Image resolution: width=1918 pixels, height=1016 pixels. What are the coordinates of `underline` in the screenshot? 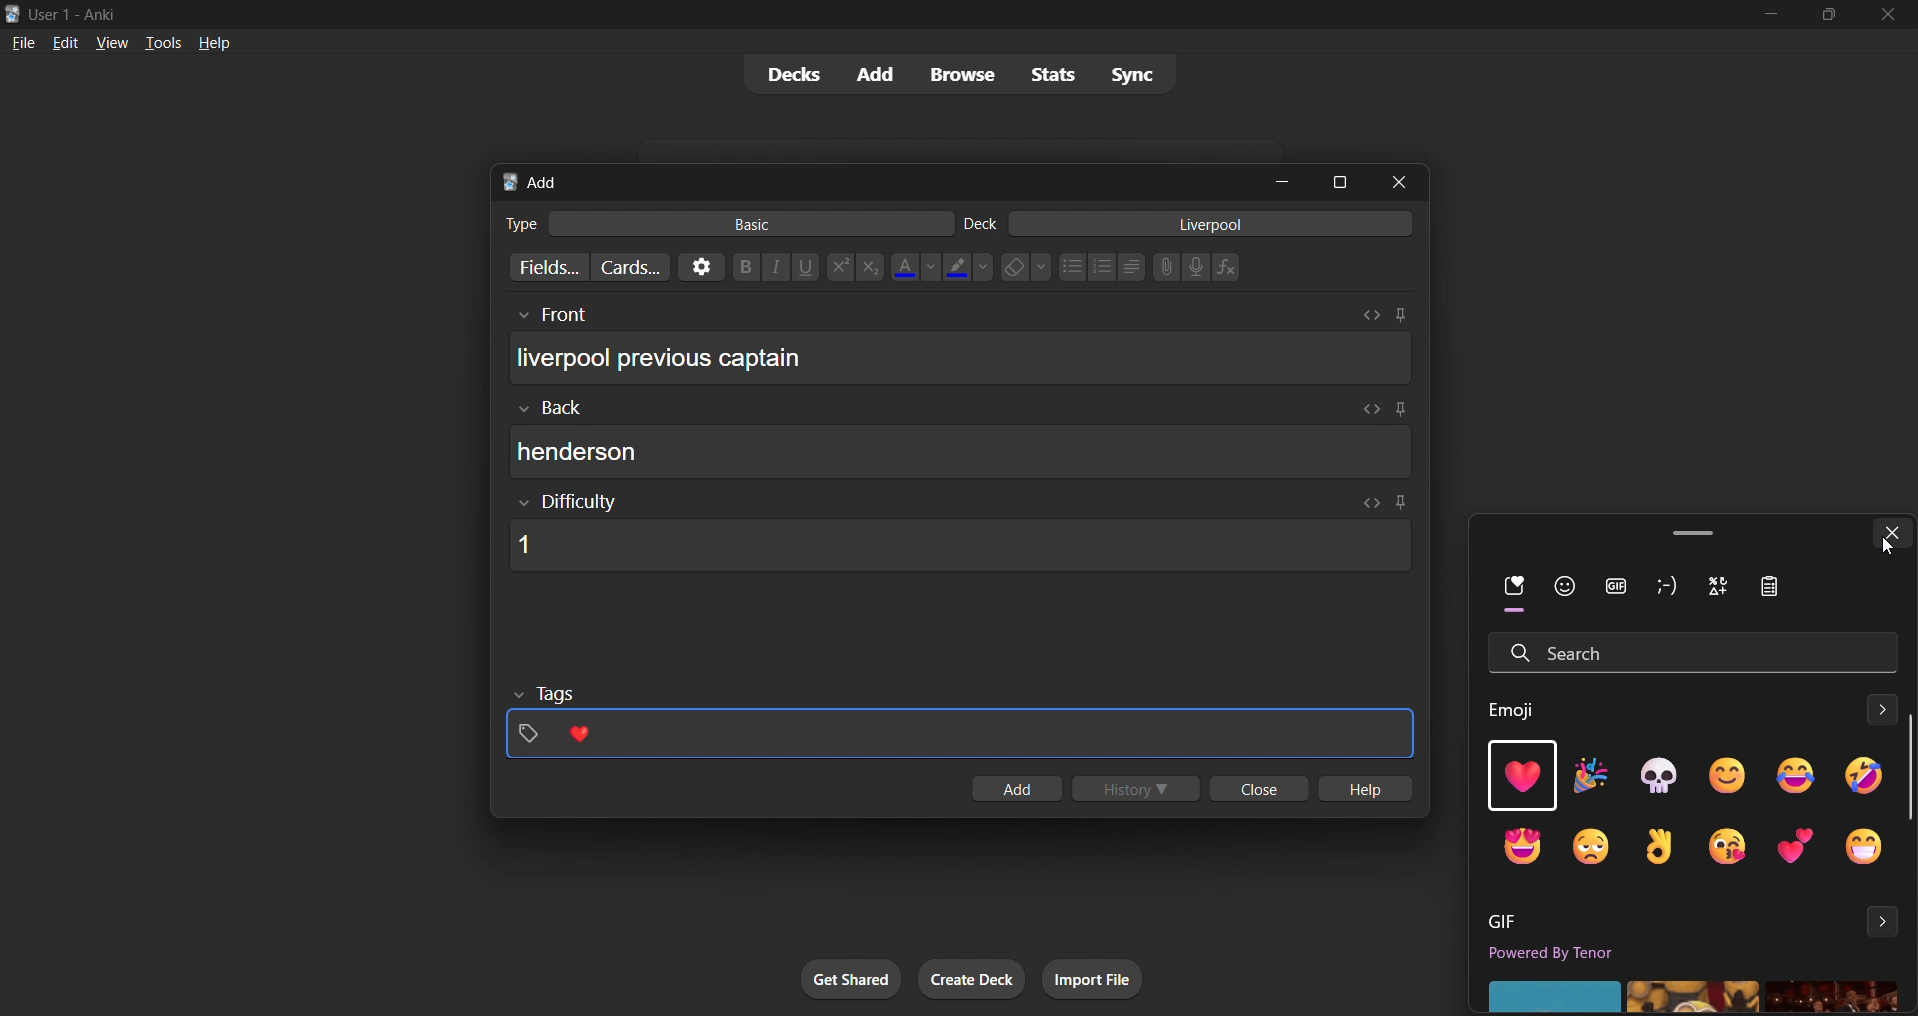 It's located at (808, 267).